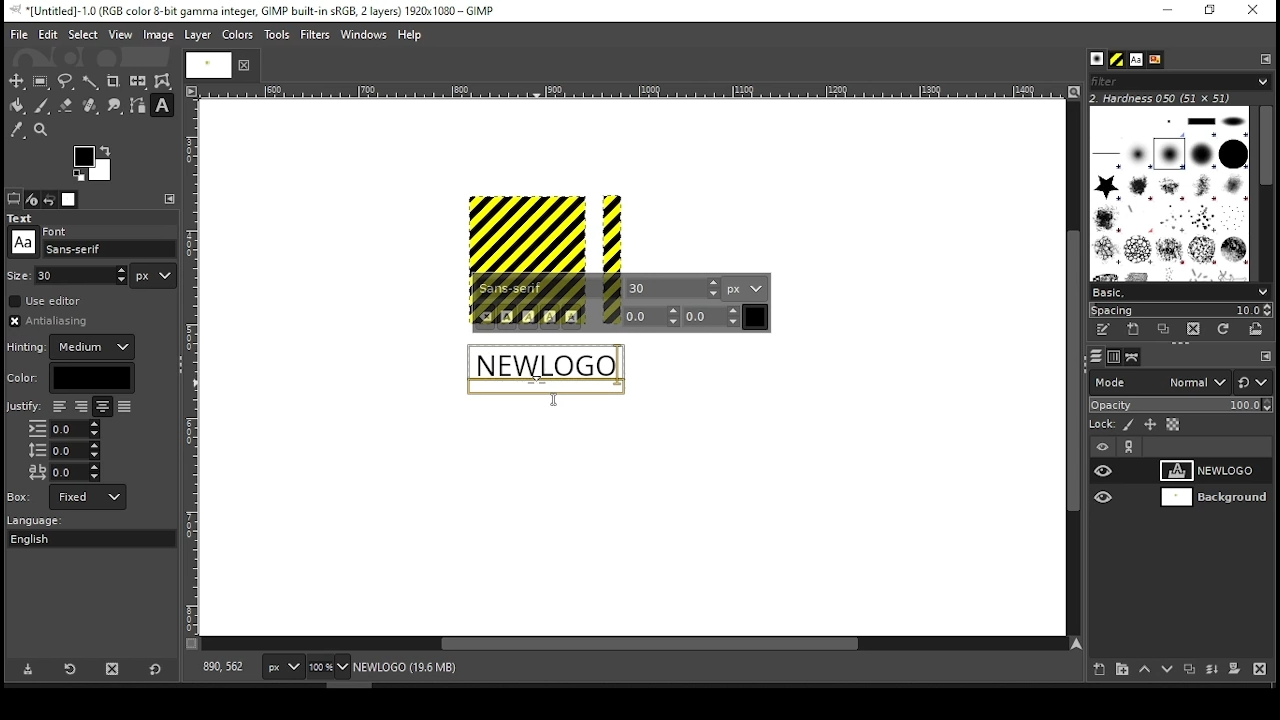 This screenshot has width=1280, height=720. I want to click on , so click(629, 92).